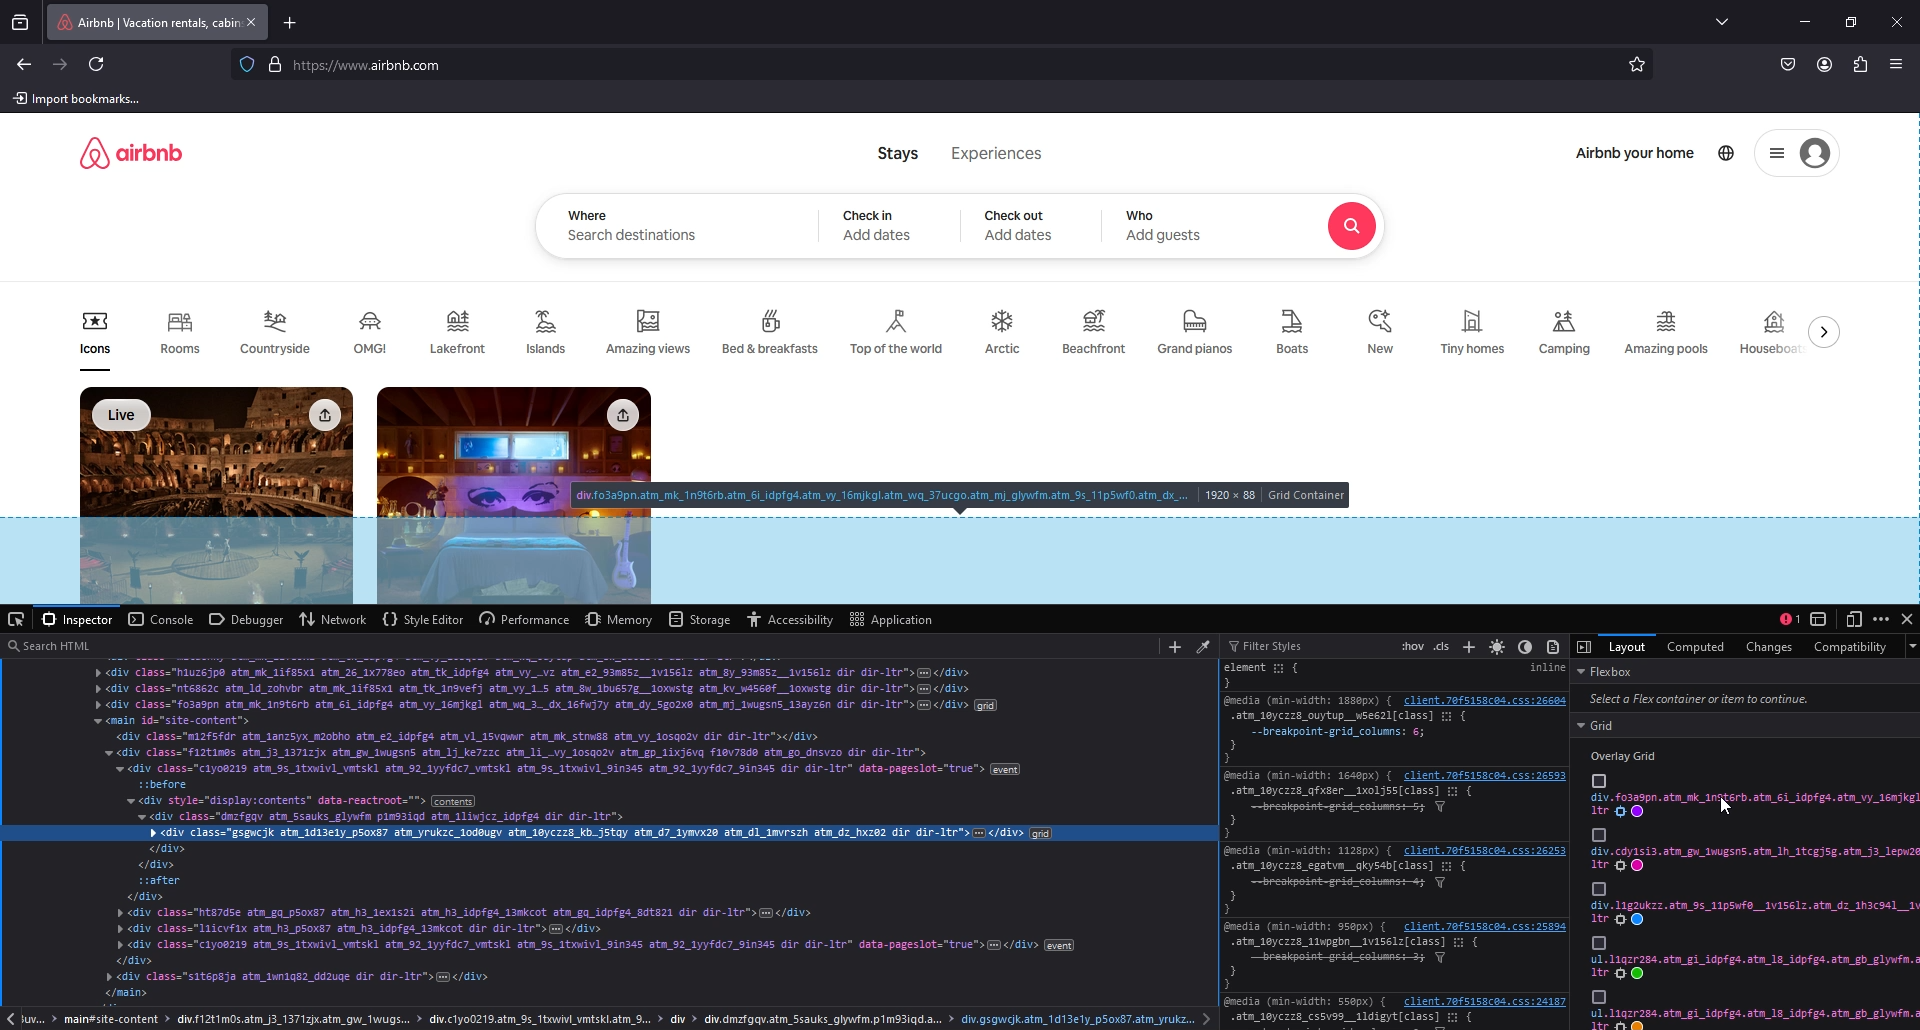 The image size is (1920, 1030). I want to click on Stays , so click(899, 153).